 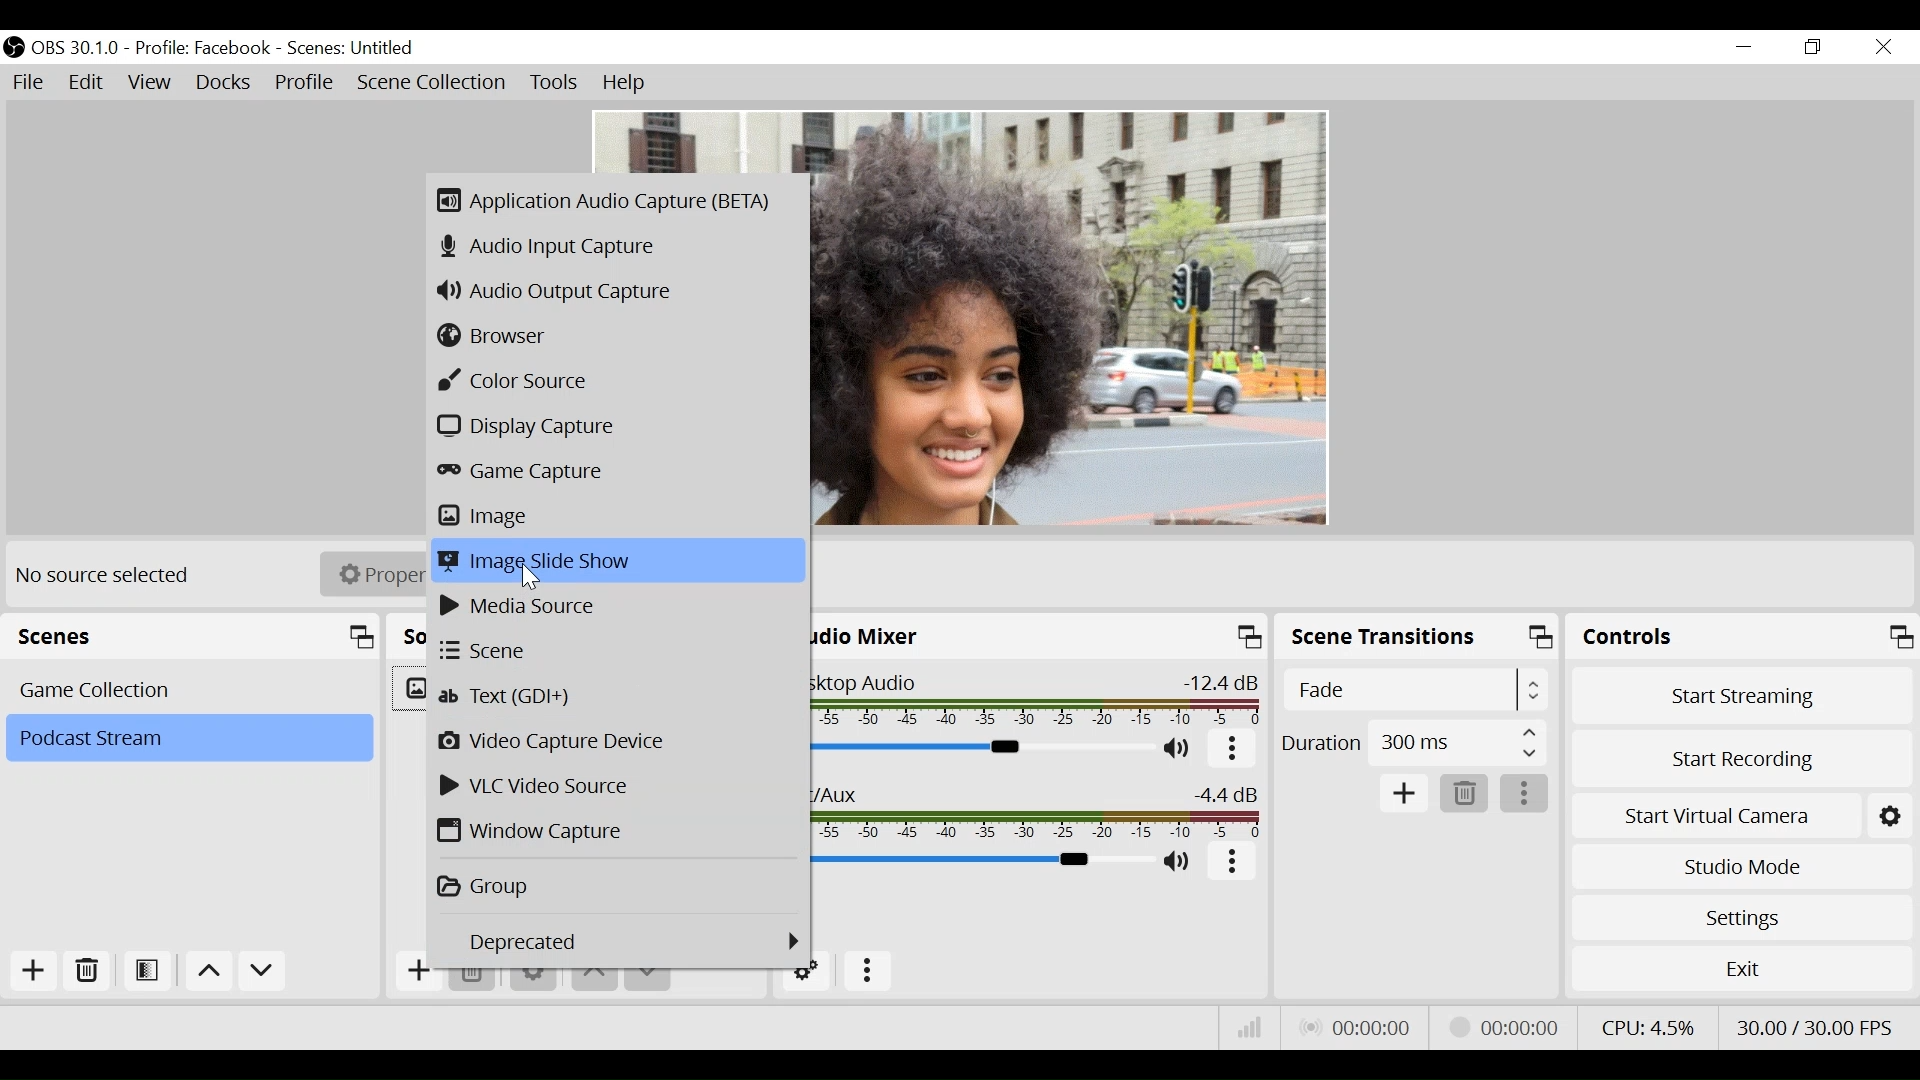 What do you see at coordinates (615, 785) in the screenshot?
I see `VLC Video Source` at bounding box center [615, 785].